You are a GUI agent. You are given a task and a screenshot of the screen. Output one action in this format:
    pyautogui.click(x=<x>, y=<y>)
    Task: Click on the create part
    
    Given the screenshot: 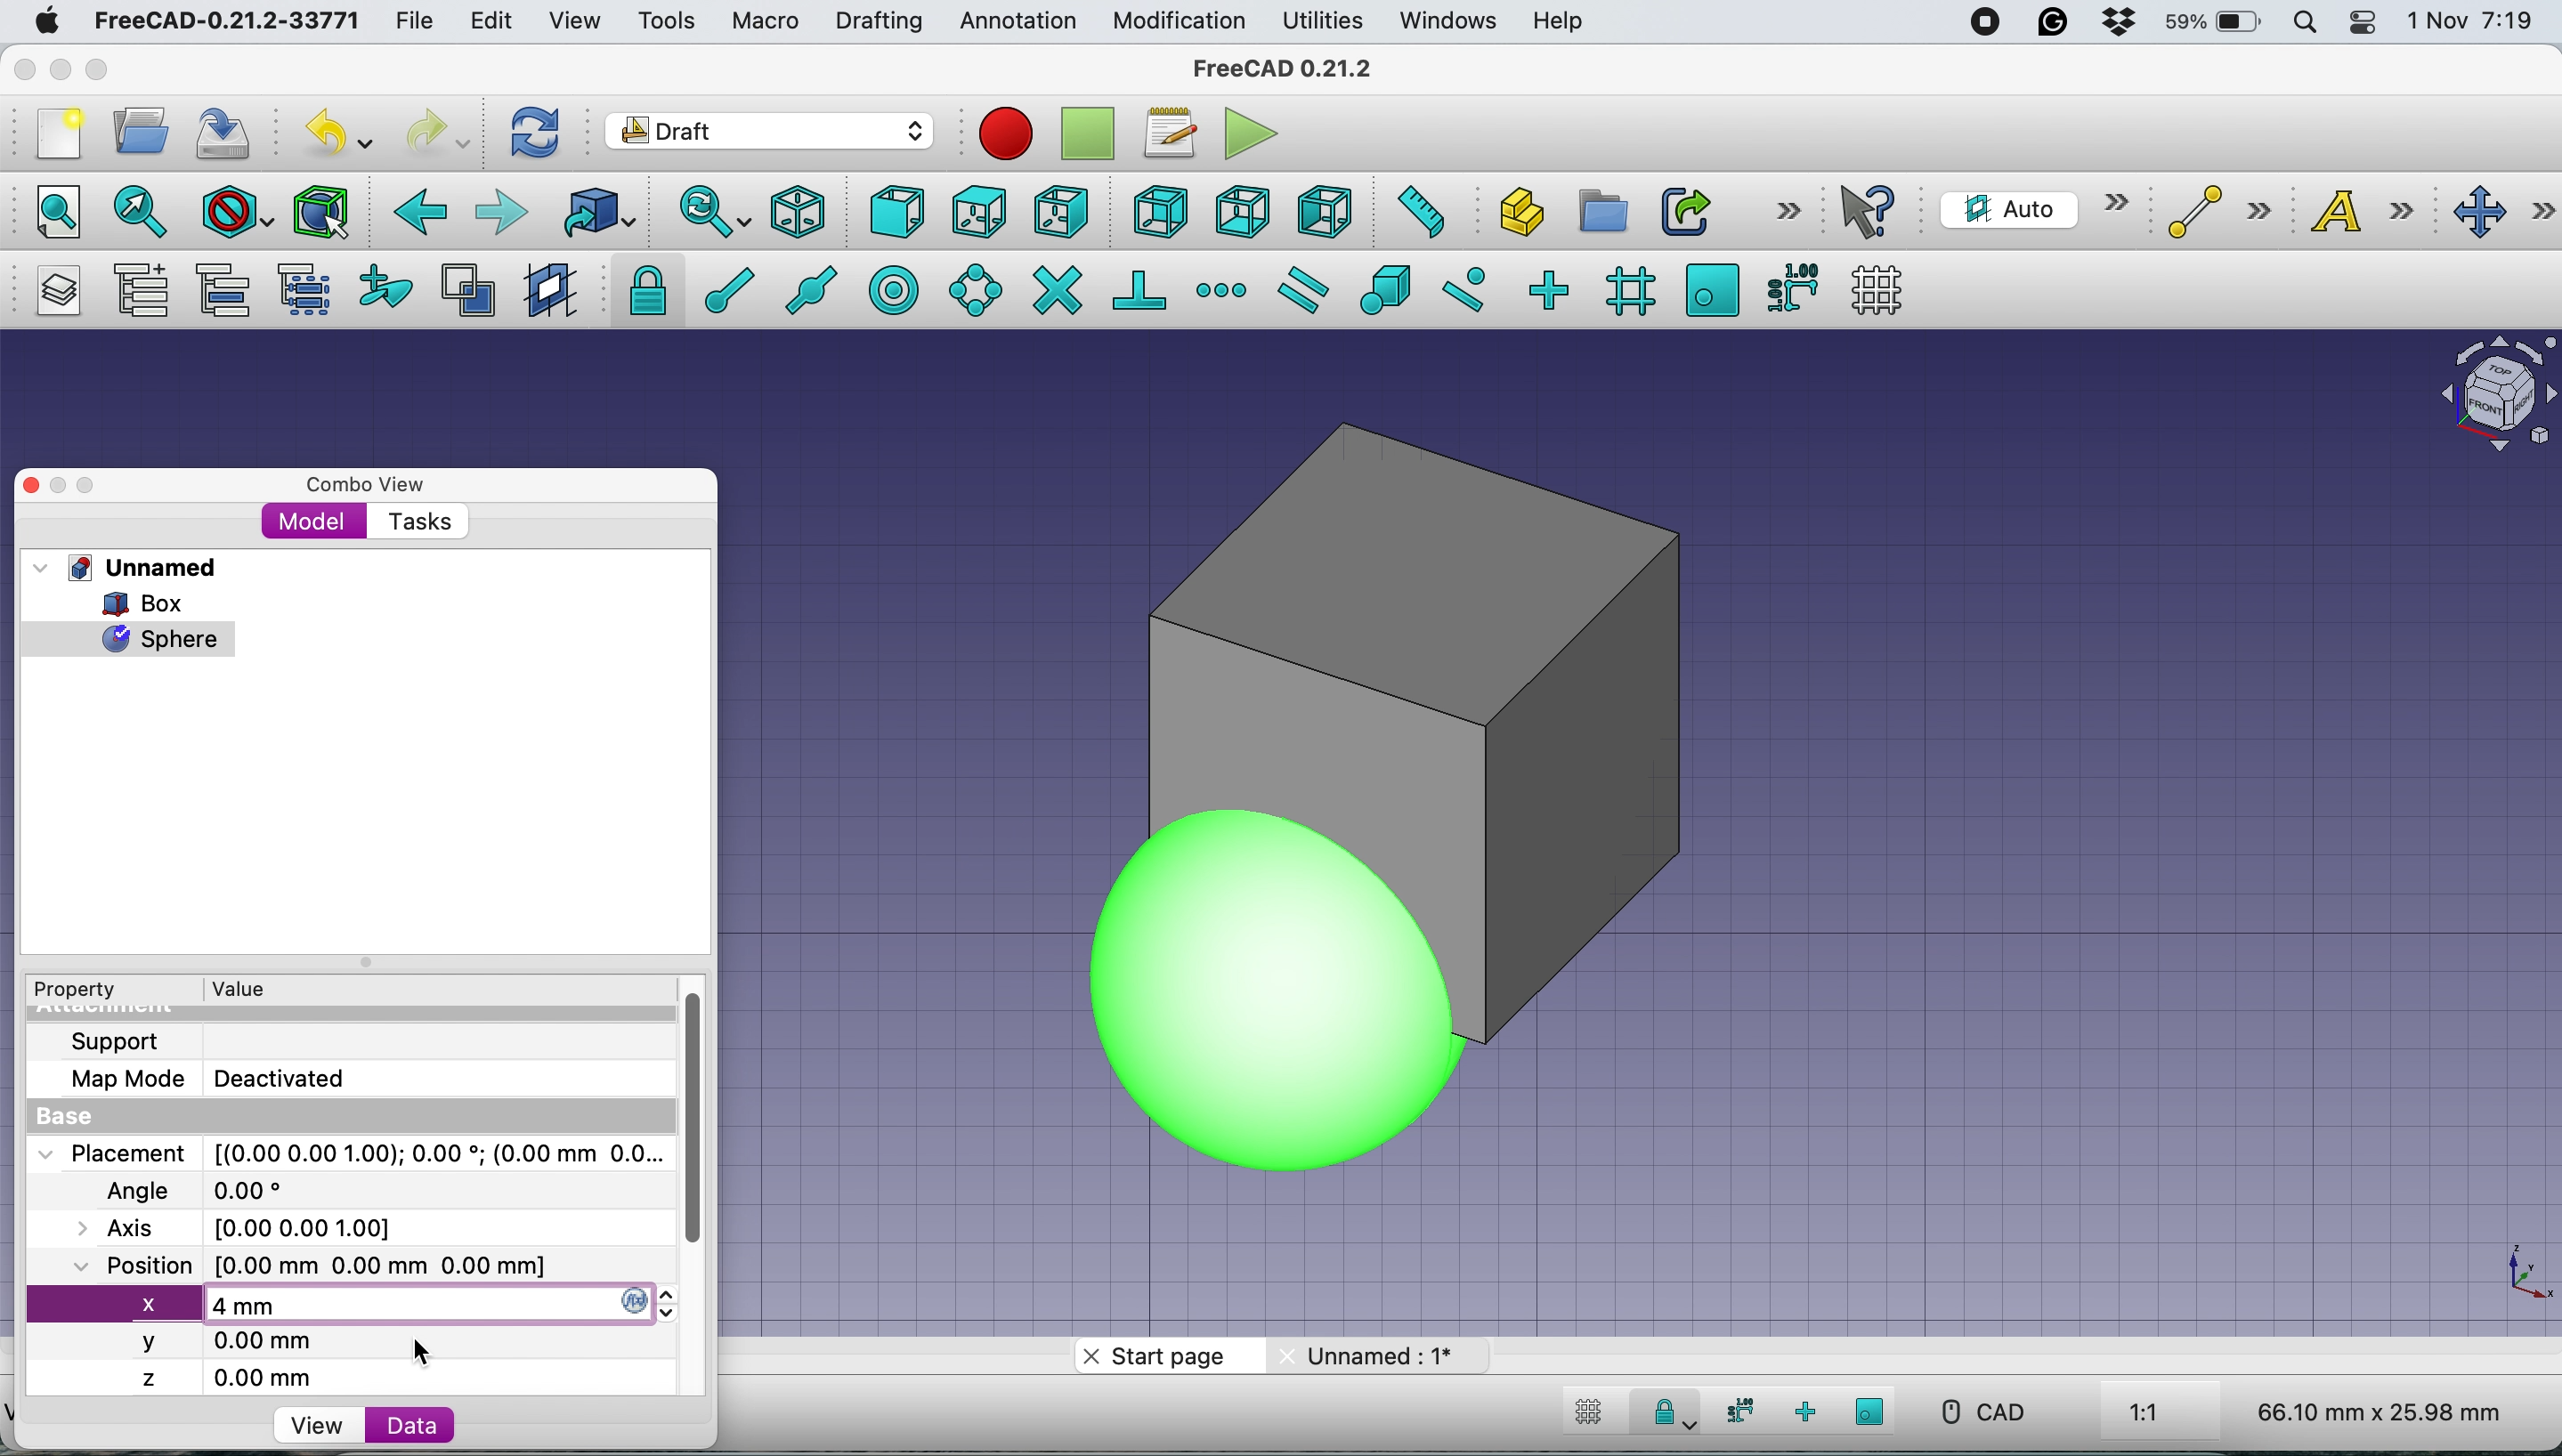 What is the action you would take?
    pyautogui.click(x=1515, y=215)
    